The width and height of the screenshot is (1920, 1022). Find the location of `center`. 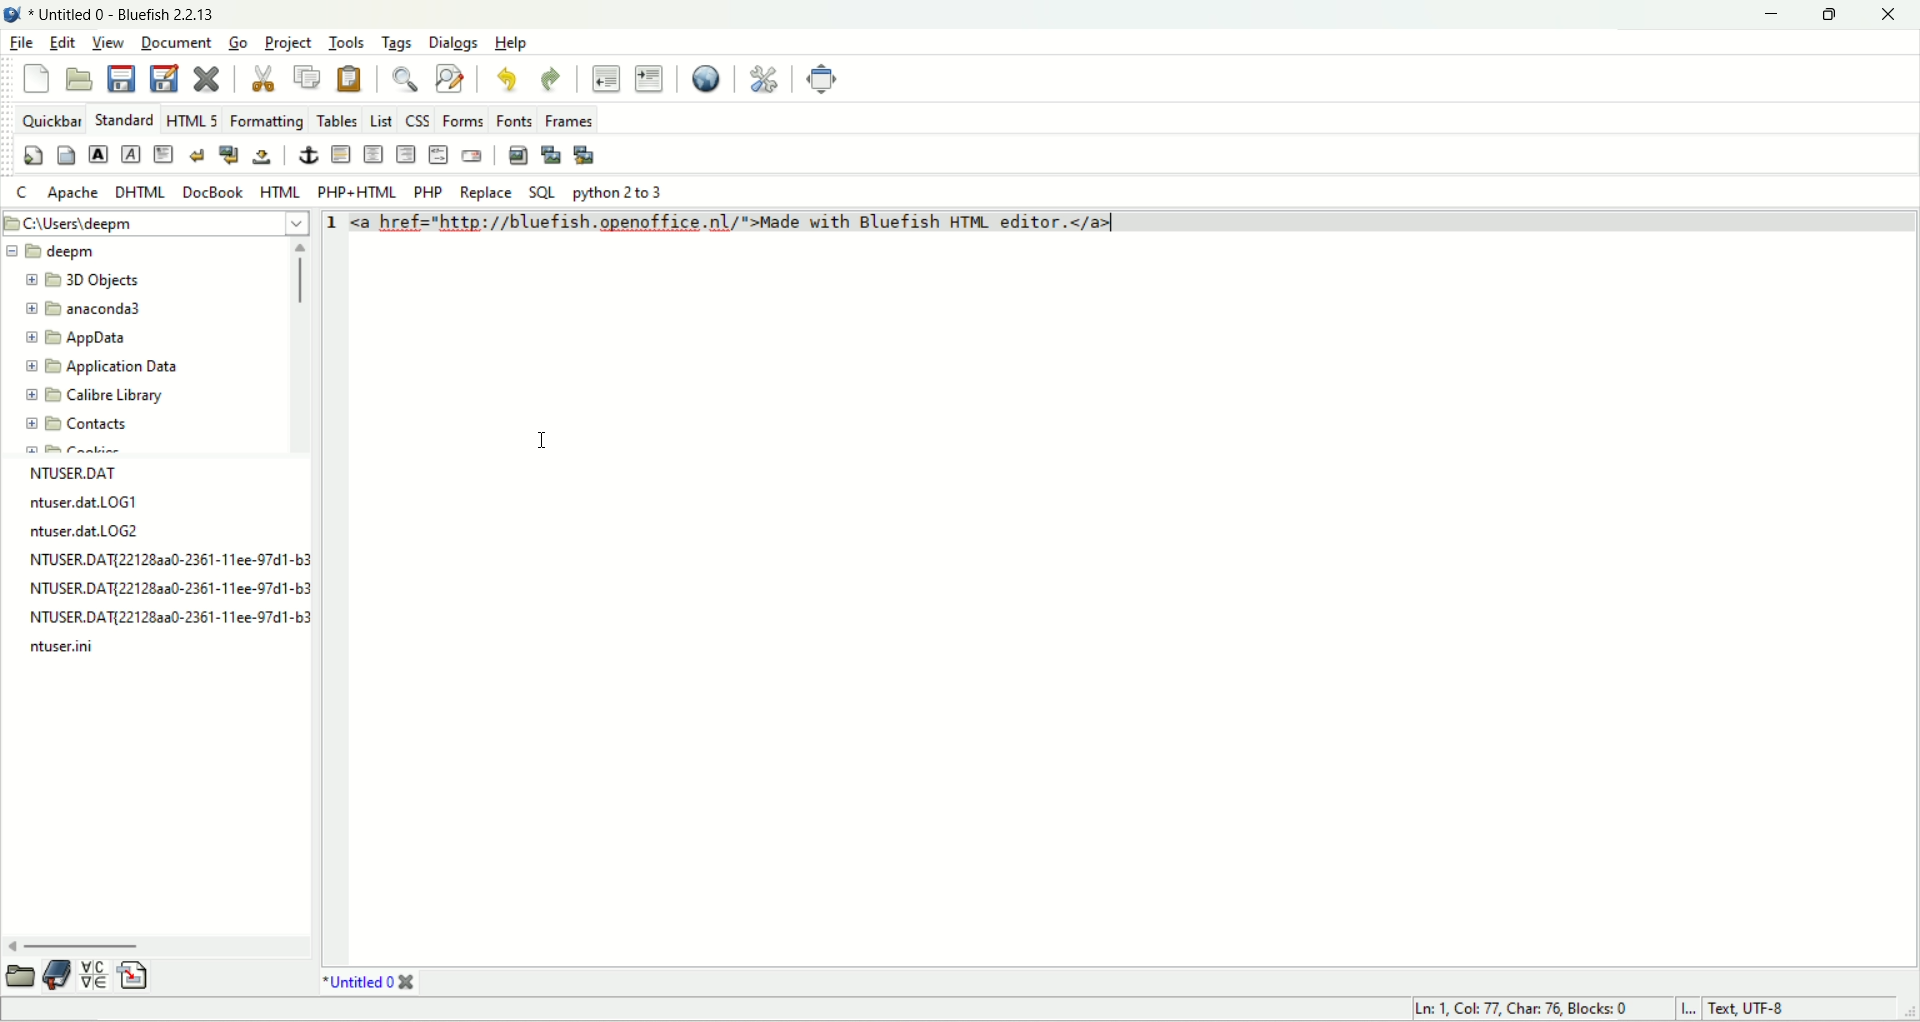

center is located at coordinates (373, 156).